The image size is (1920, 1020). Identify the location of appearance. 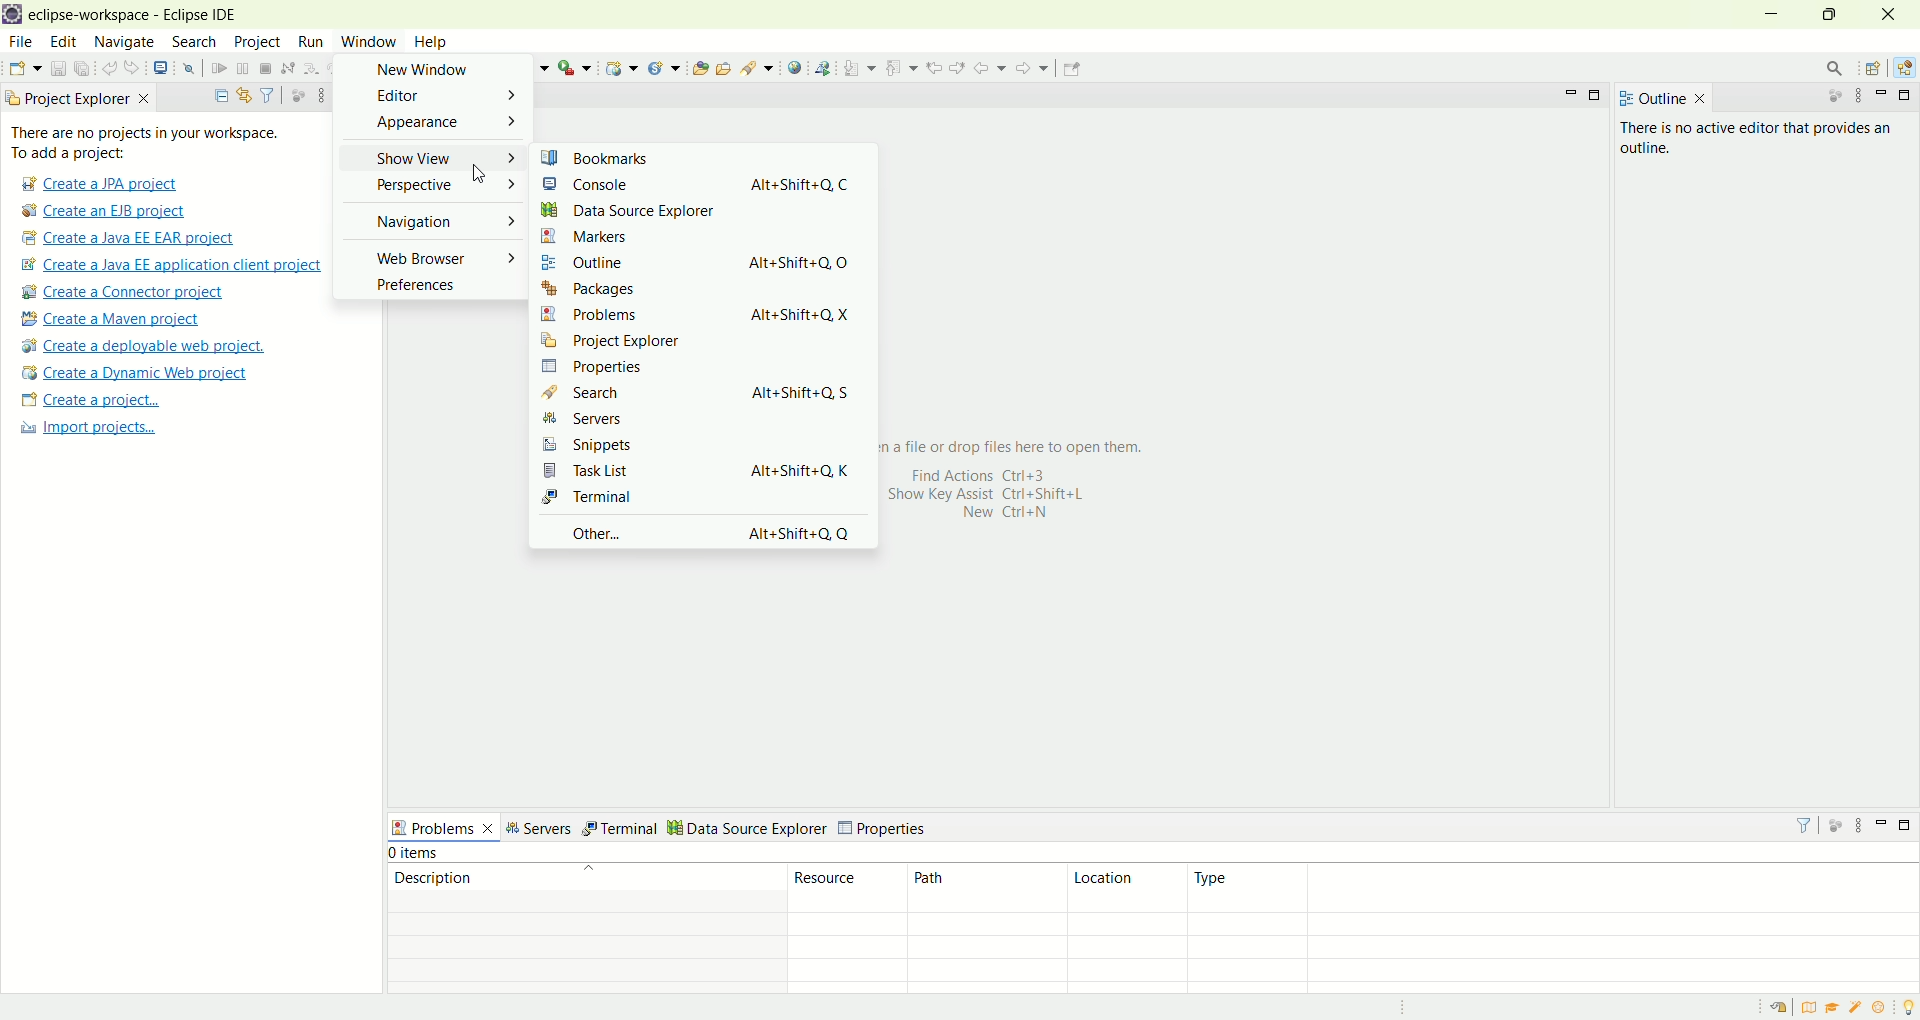
(433, 128).